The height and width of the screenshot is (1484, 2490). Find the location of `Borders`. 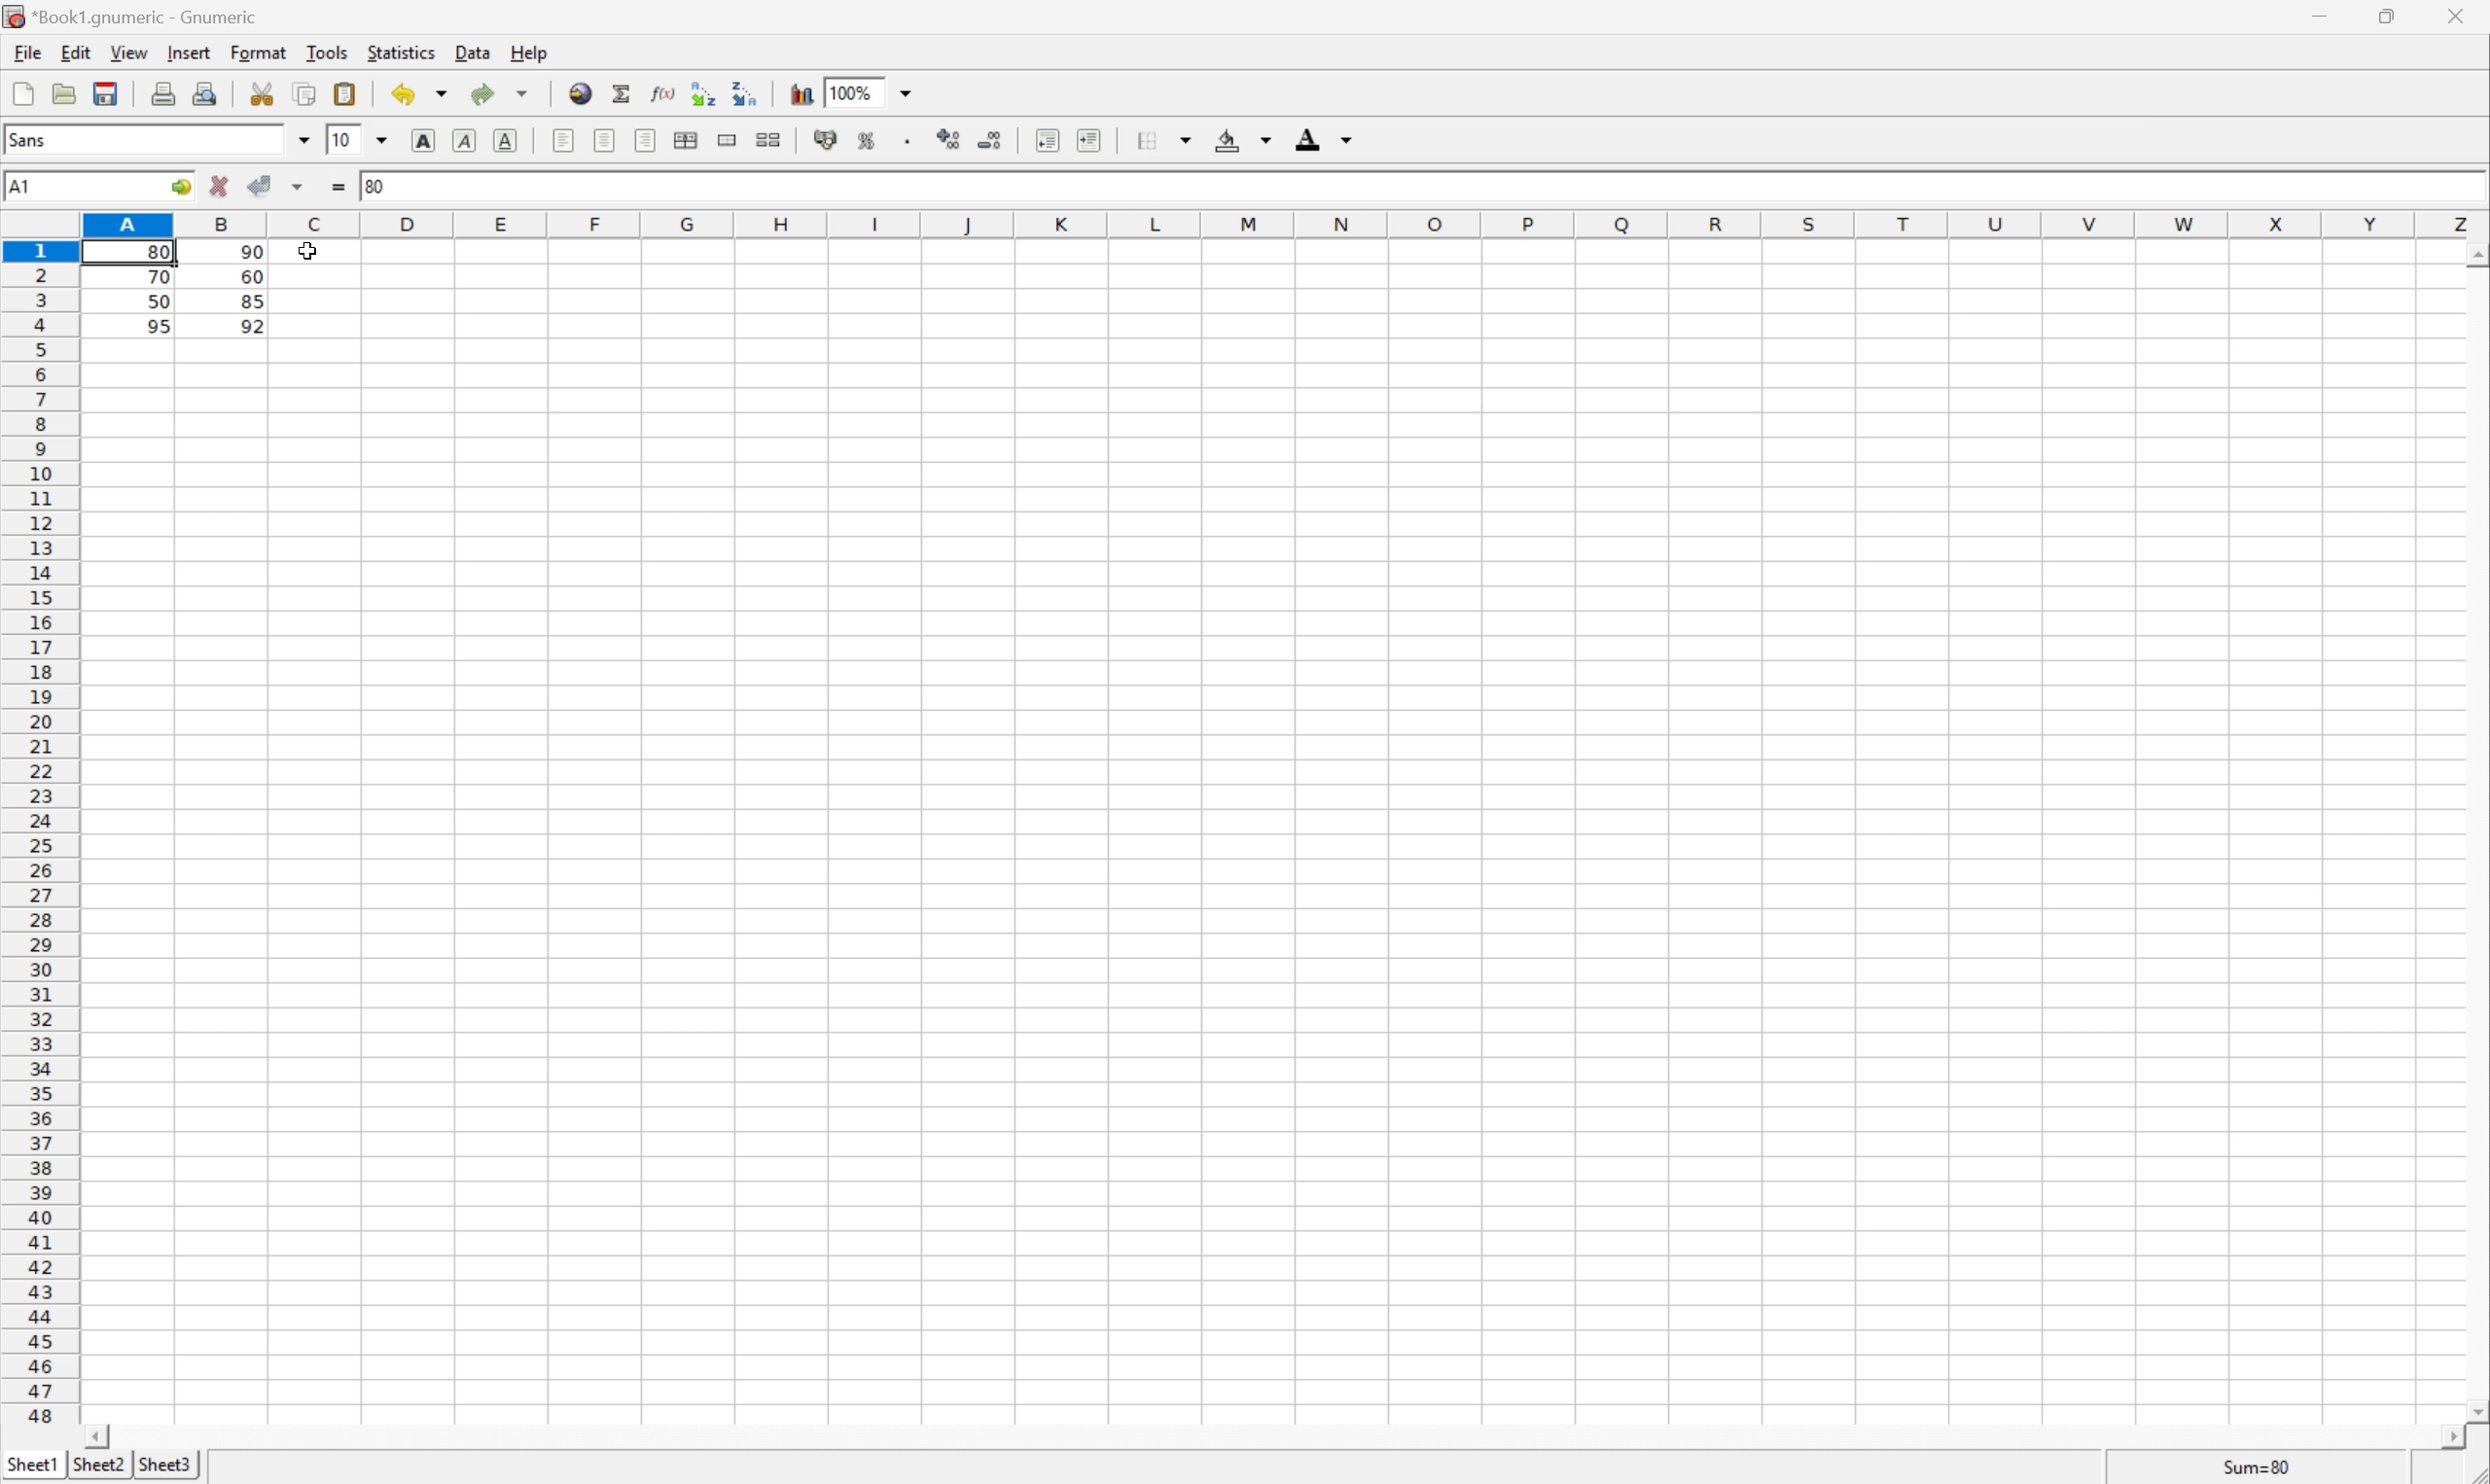

Borders is located at coordinates (1163, 135).